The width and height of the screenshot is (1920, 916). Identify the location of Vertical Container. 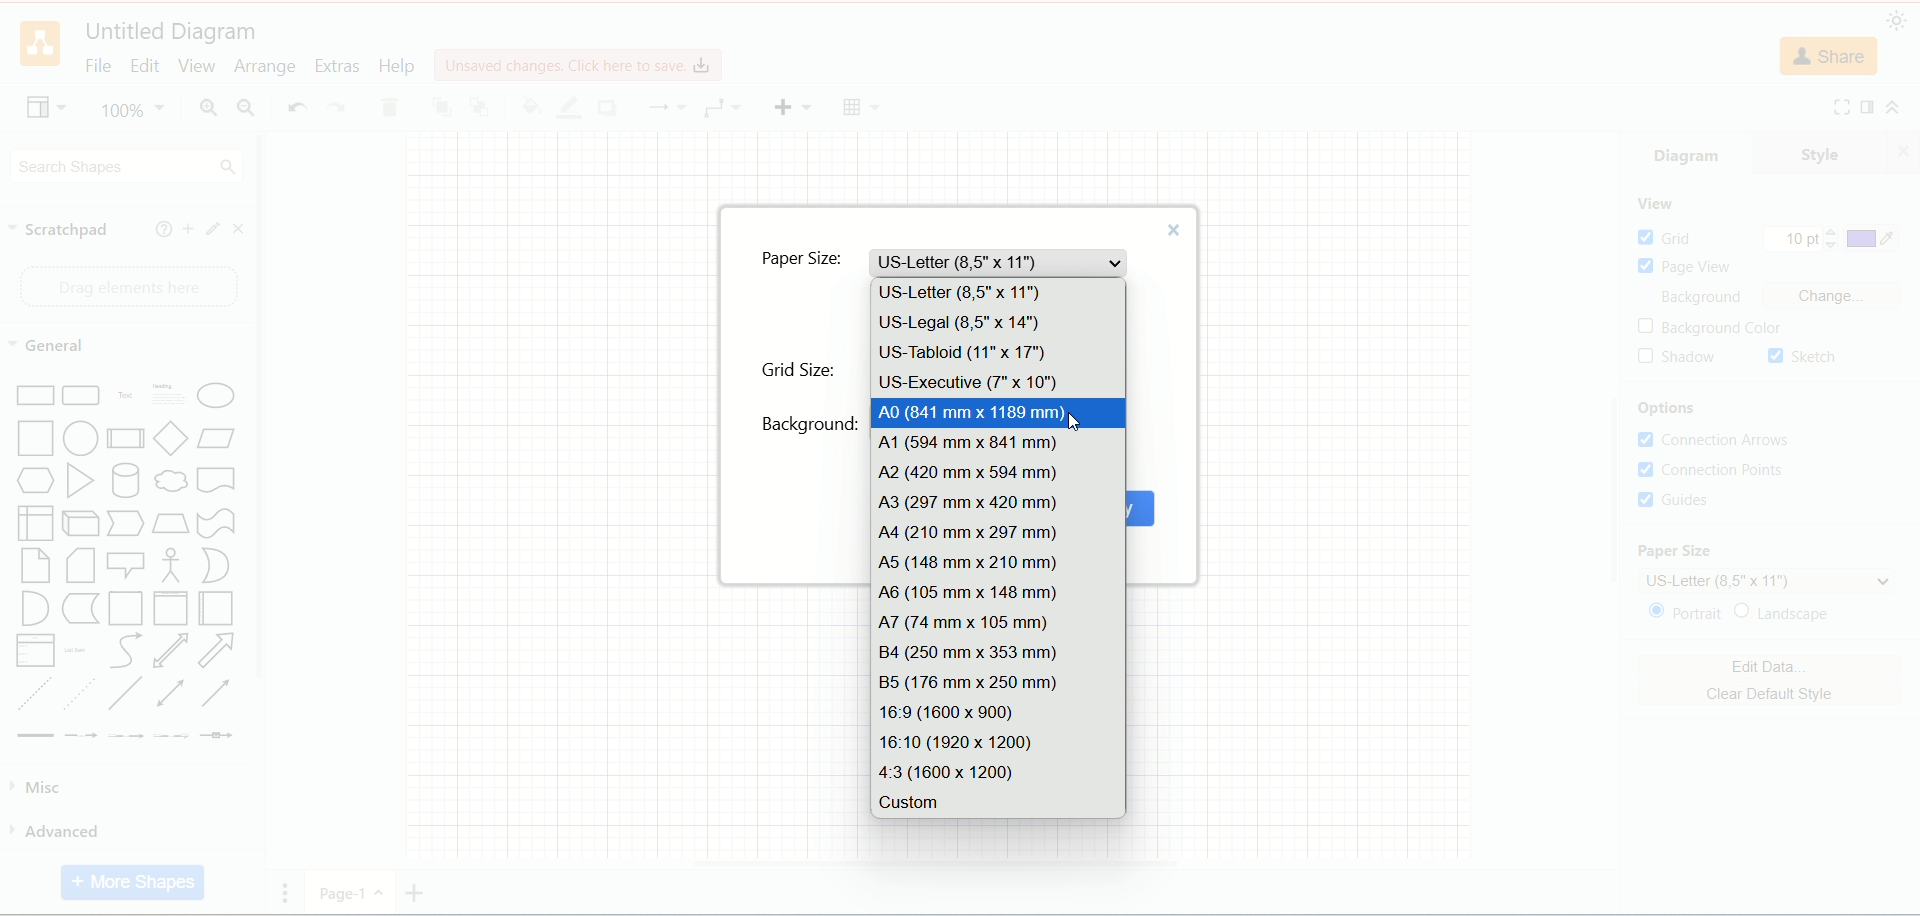
(170, 609).